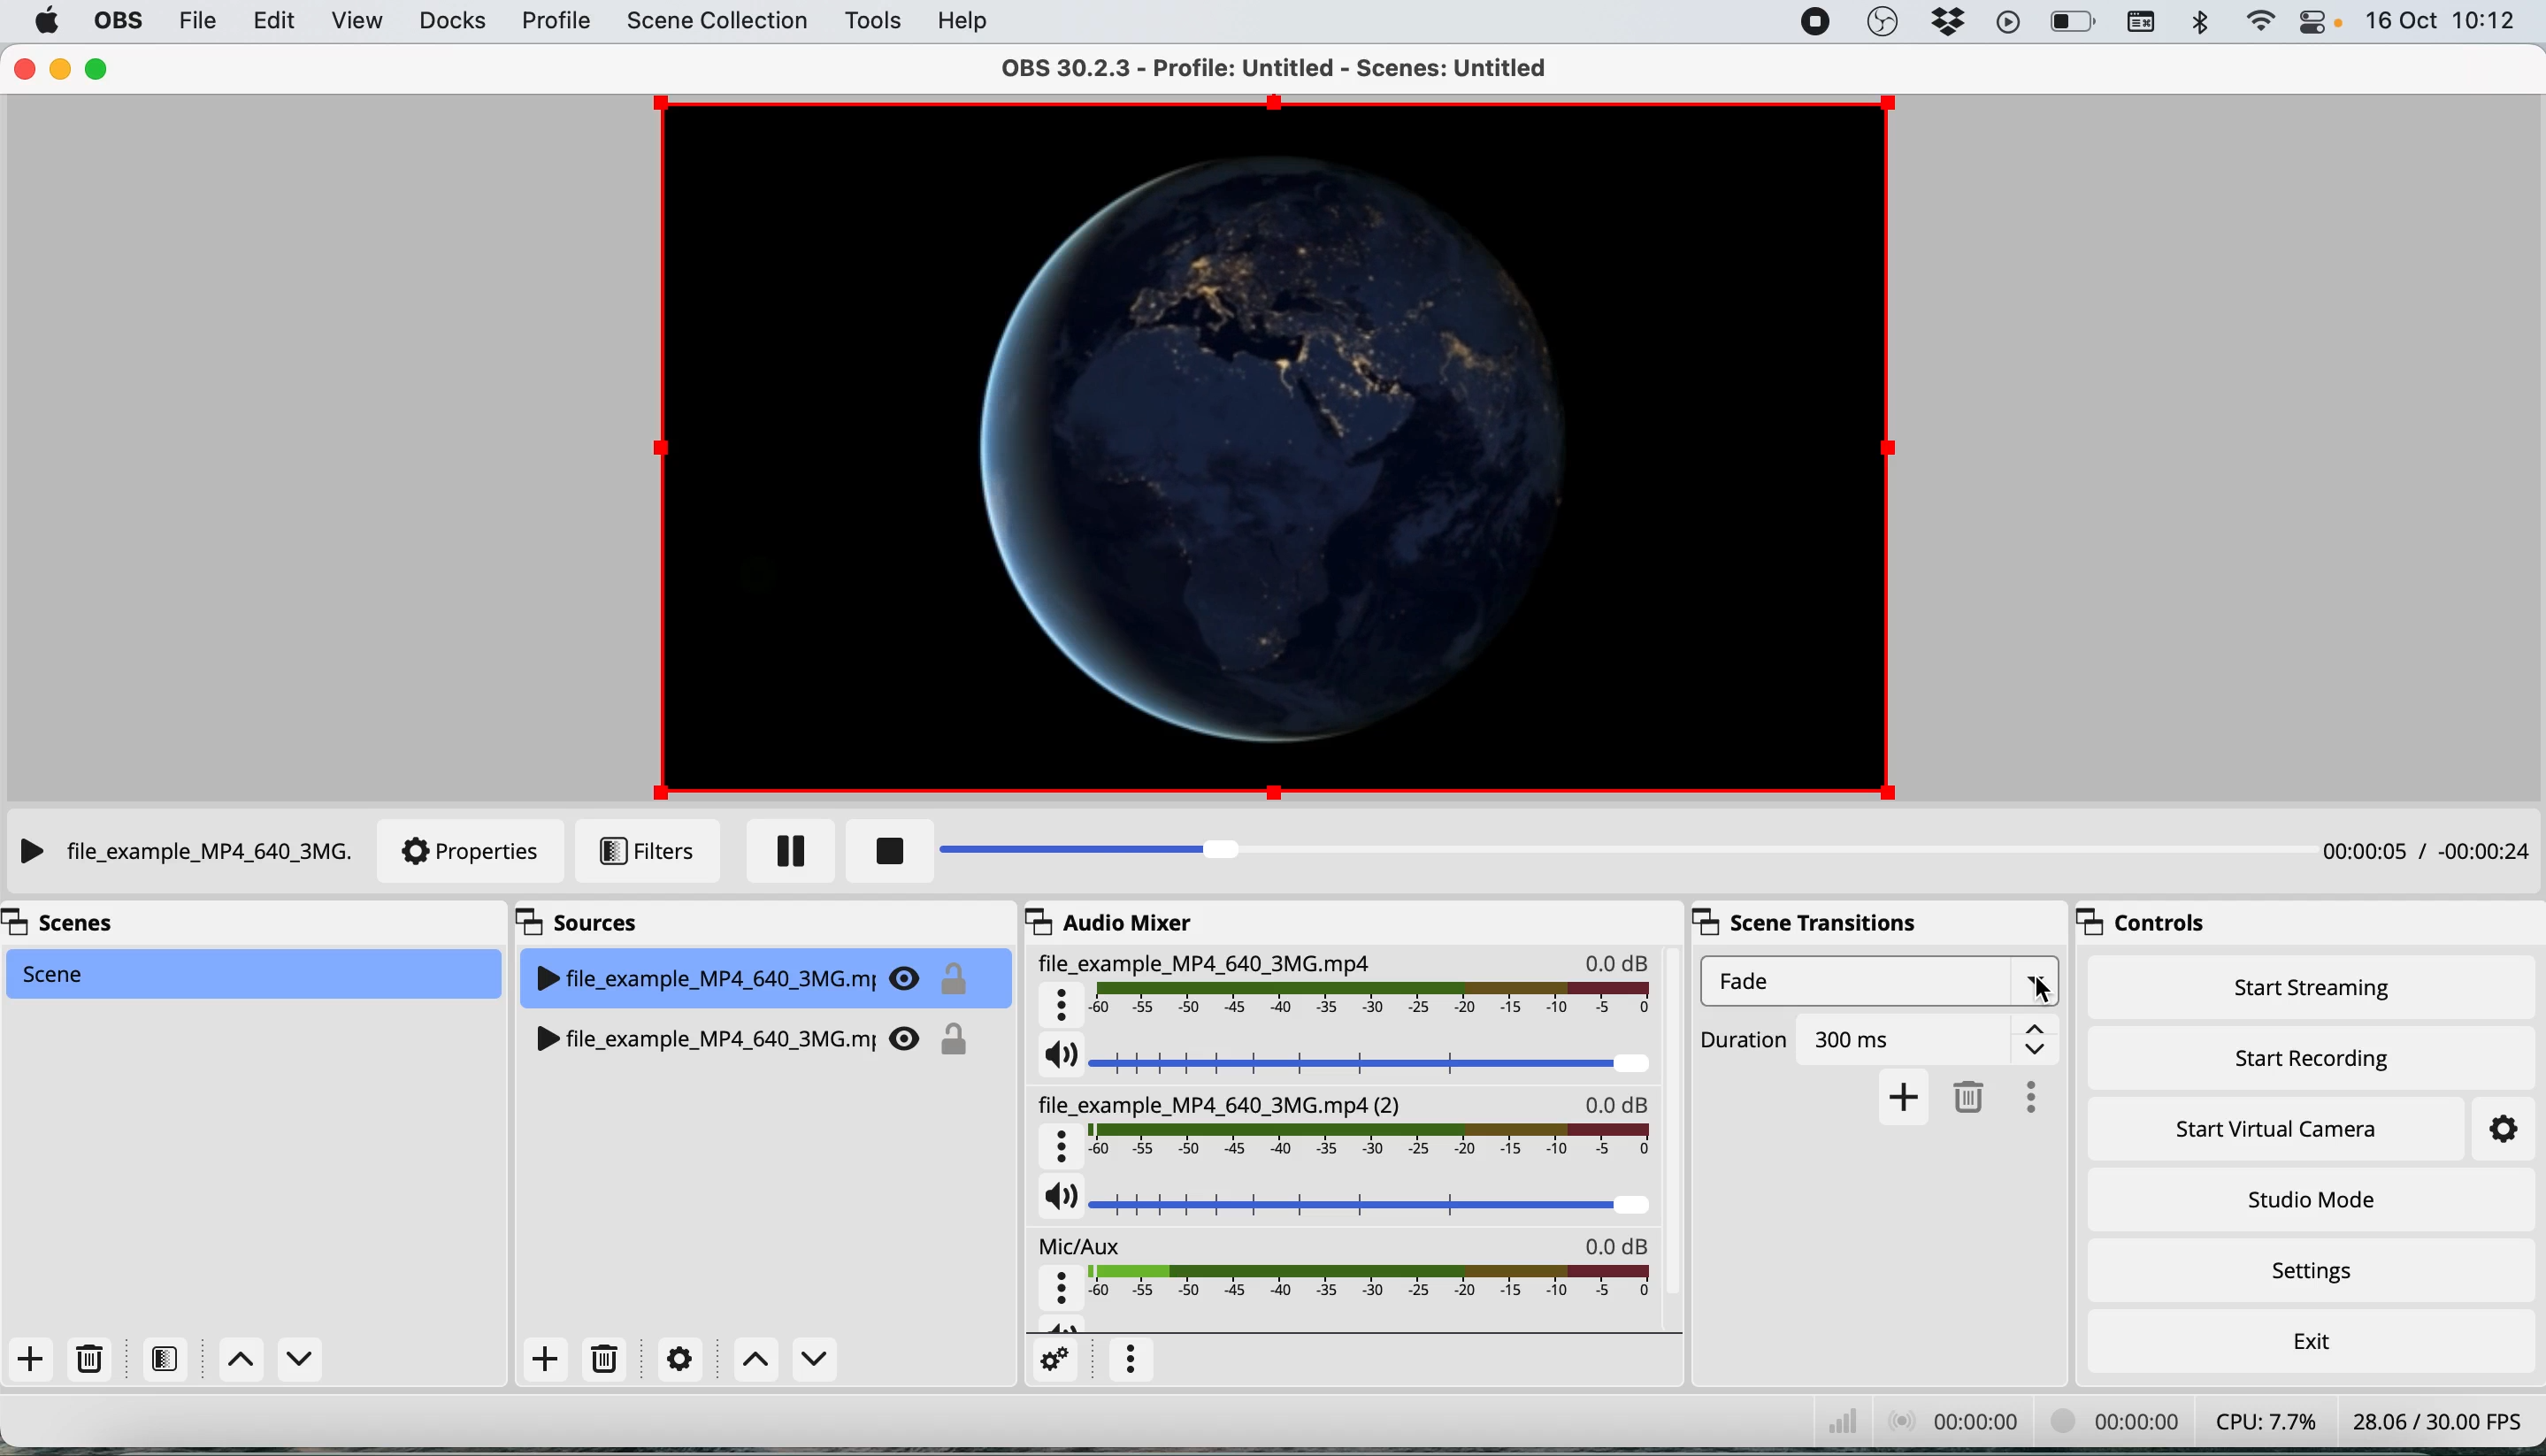 Image resolution: width=2546 pixels, height=1456 pixels. I want to click on delete transition, so click(1969, 1095).